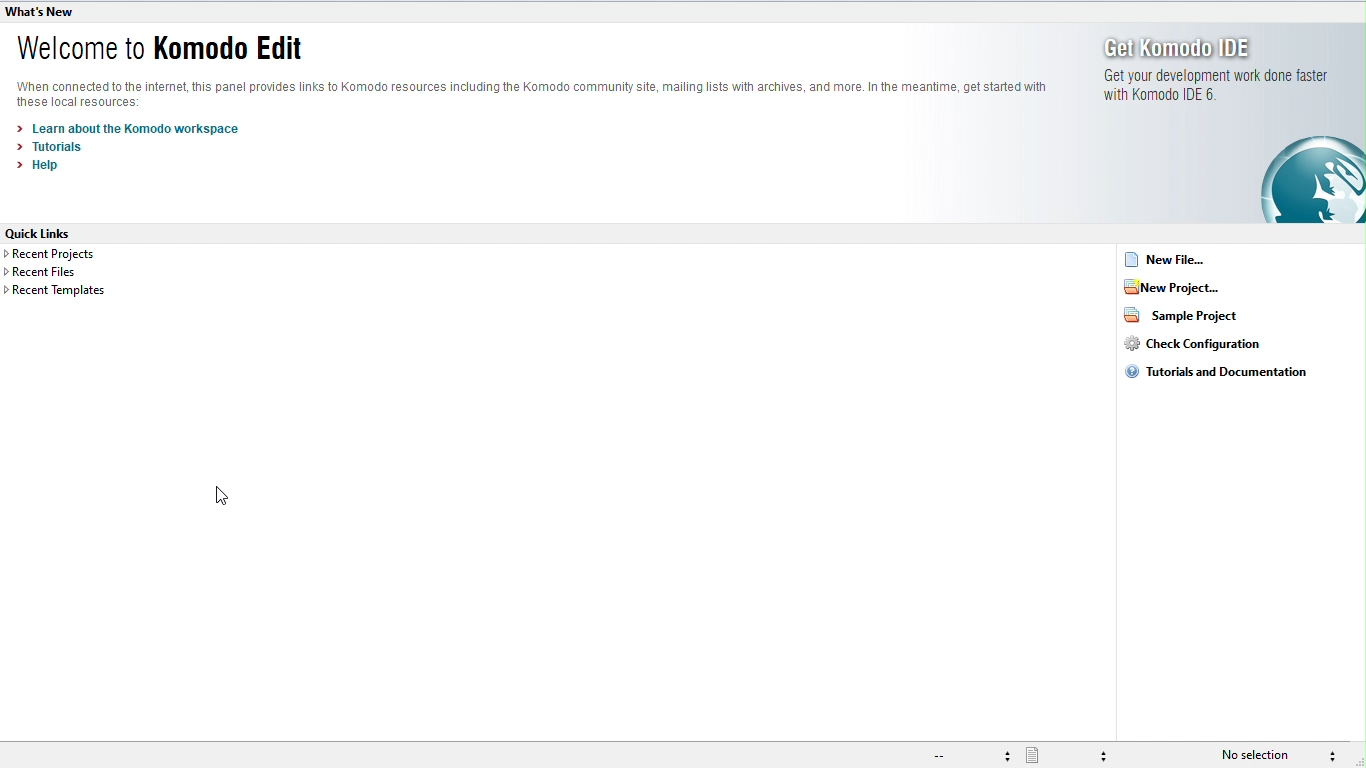 The height and width of the screenshot is (768, 1366). What do you see at coordinates (60, 290) in the screenshot?
I see `recent templates` at bounding box center [60, 290].